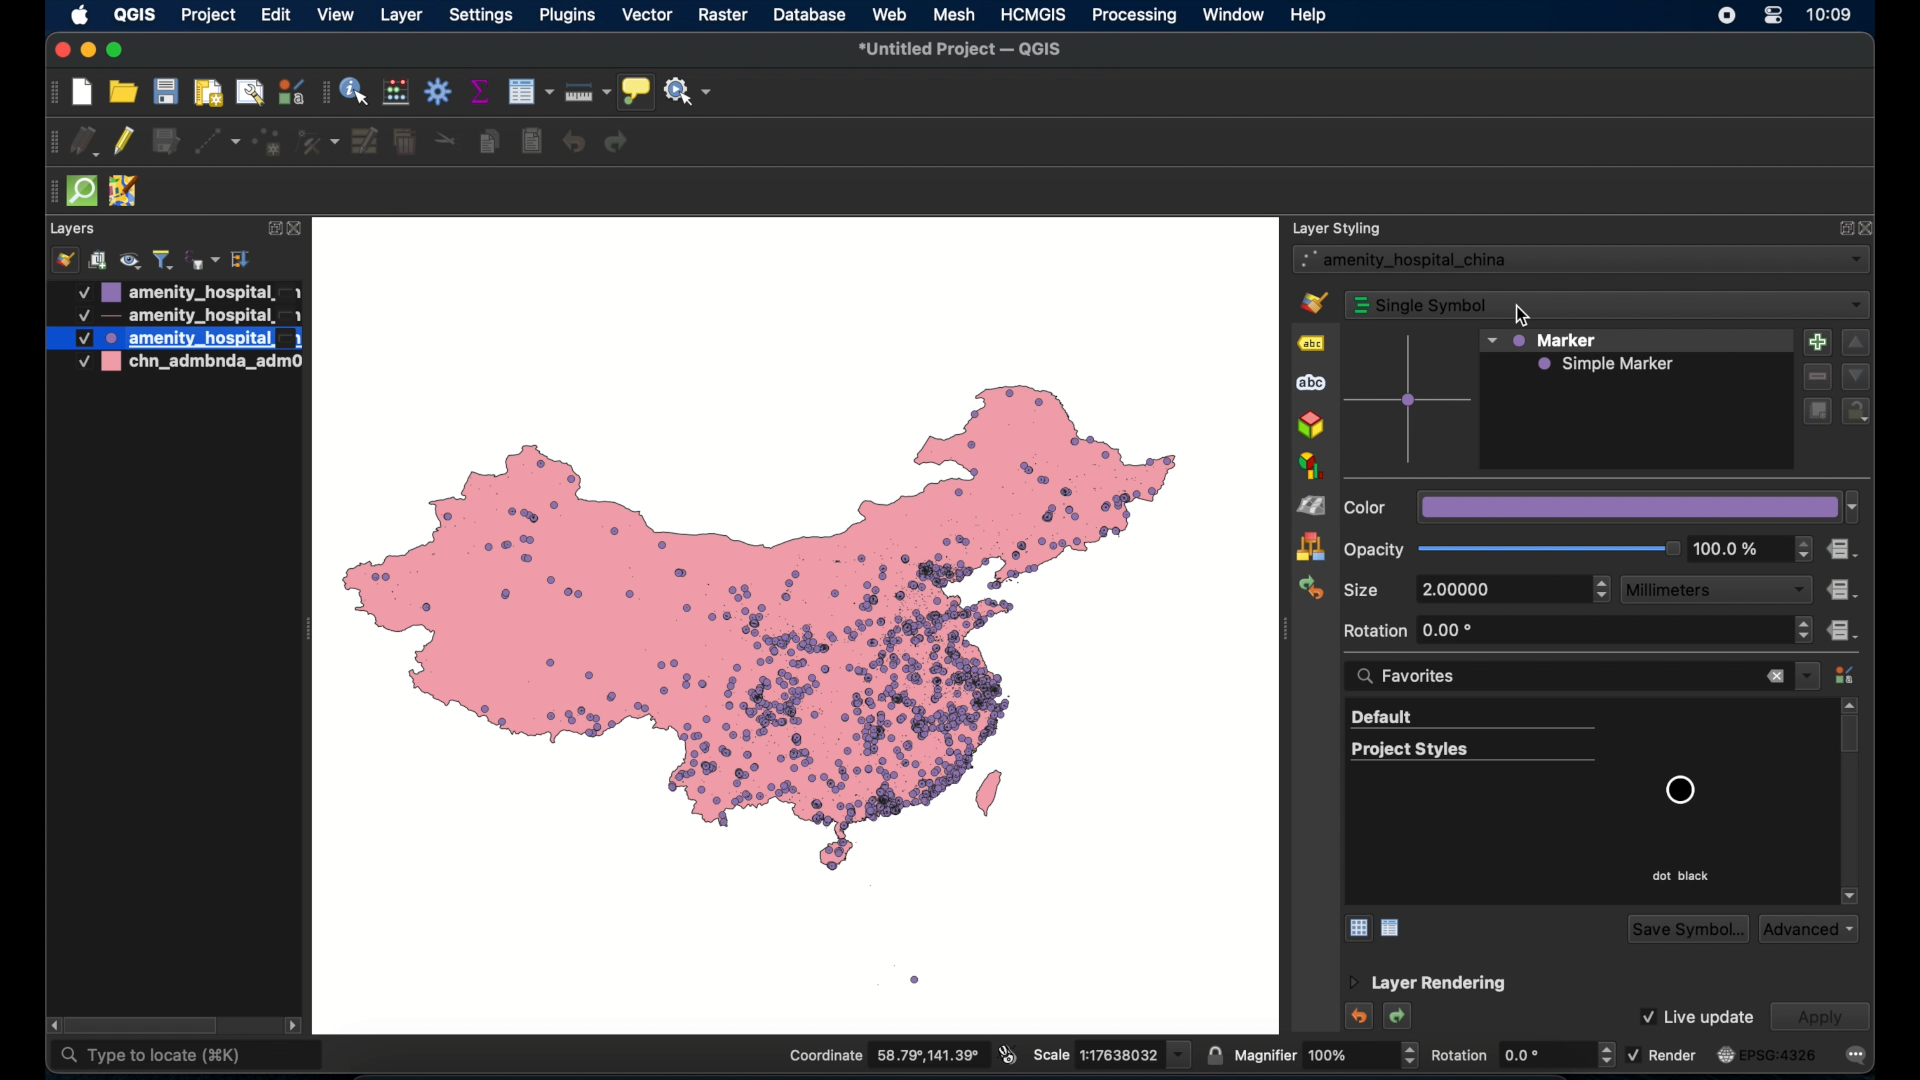 The height and width of the screenshot is (1080, 1920). What do you see at coordinates (1522, 317) in the screenshot?
I see `cursor` at bounding box center [1522, 317].